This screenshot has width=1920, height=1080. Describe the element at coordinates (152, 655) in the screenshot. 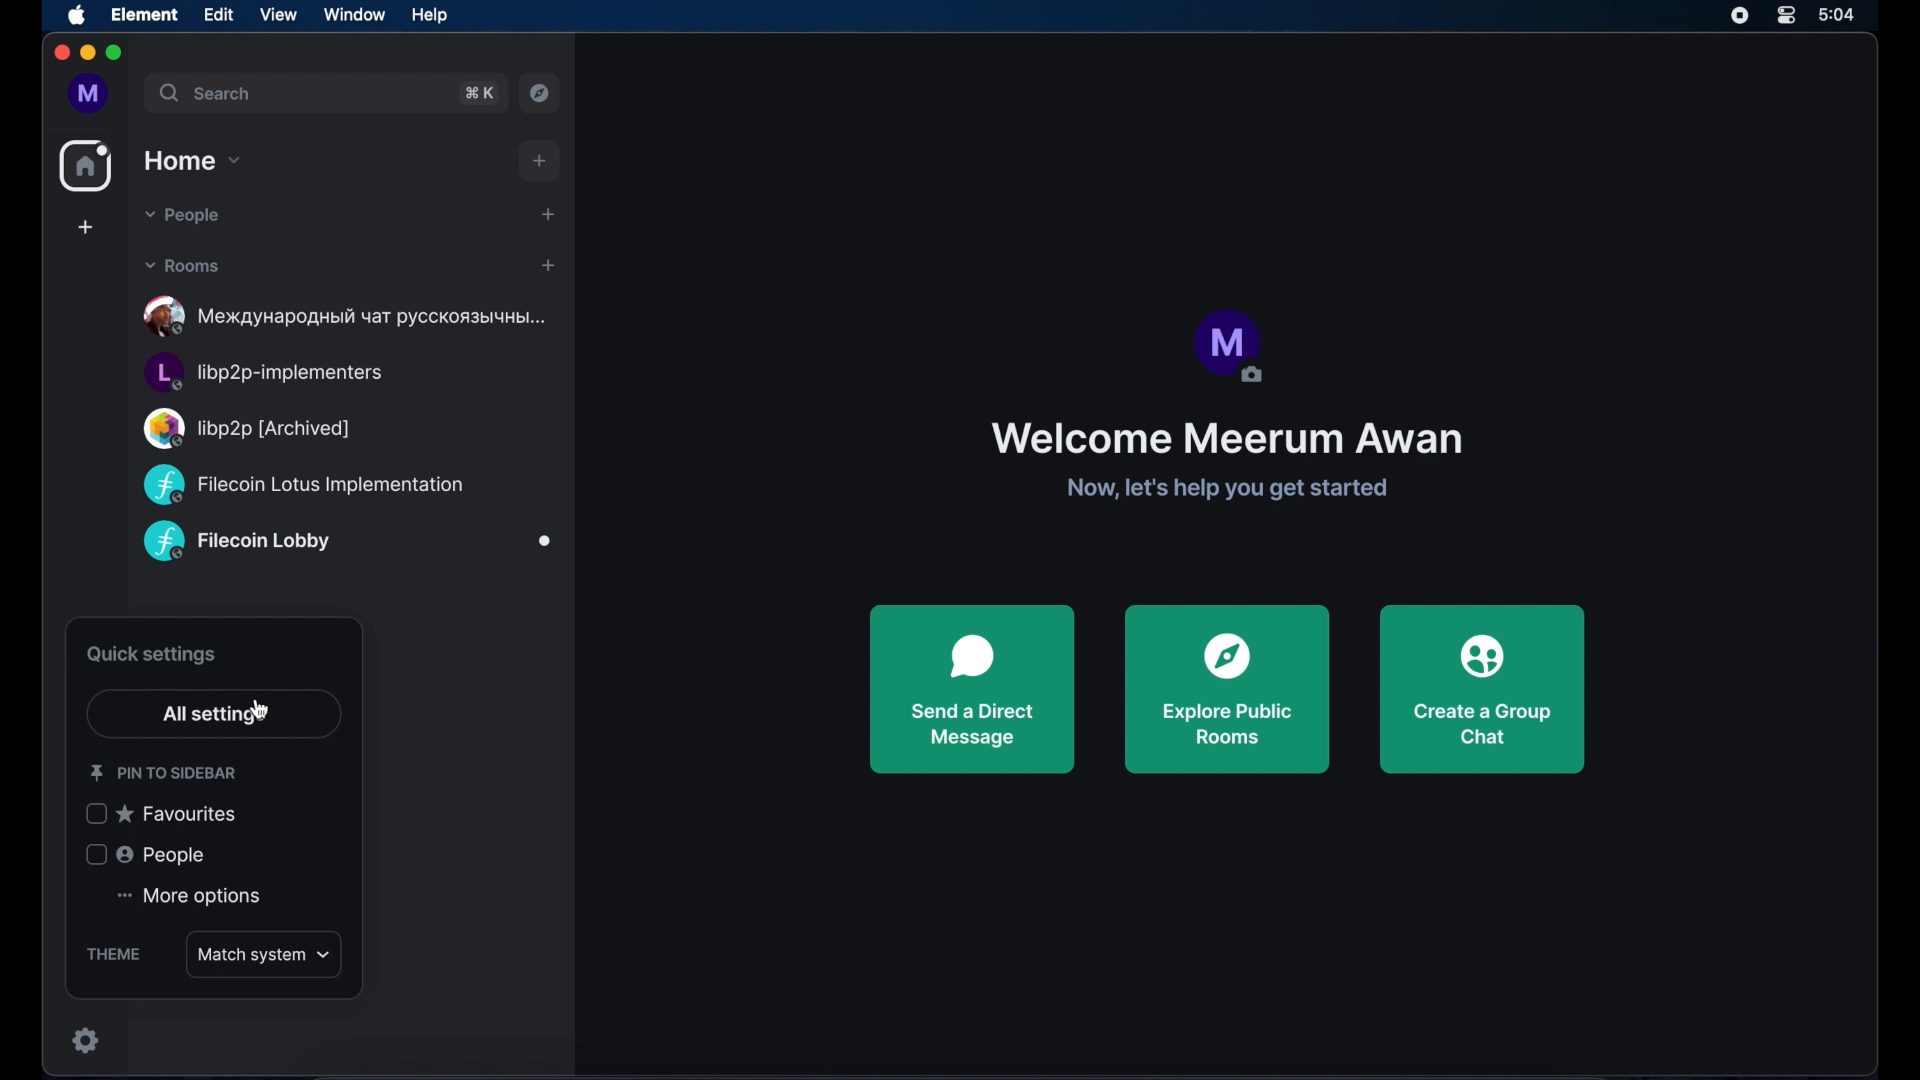

I see `quick settings` at that location.